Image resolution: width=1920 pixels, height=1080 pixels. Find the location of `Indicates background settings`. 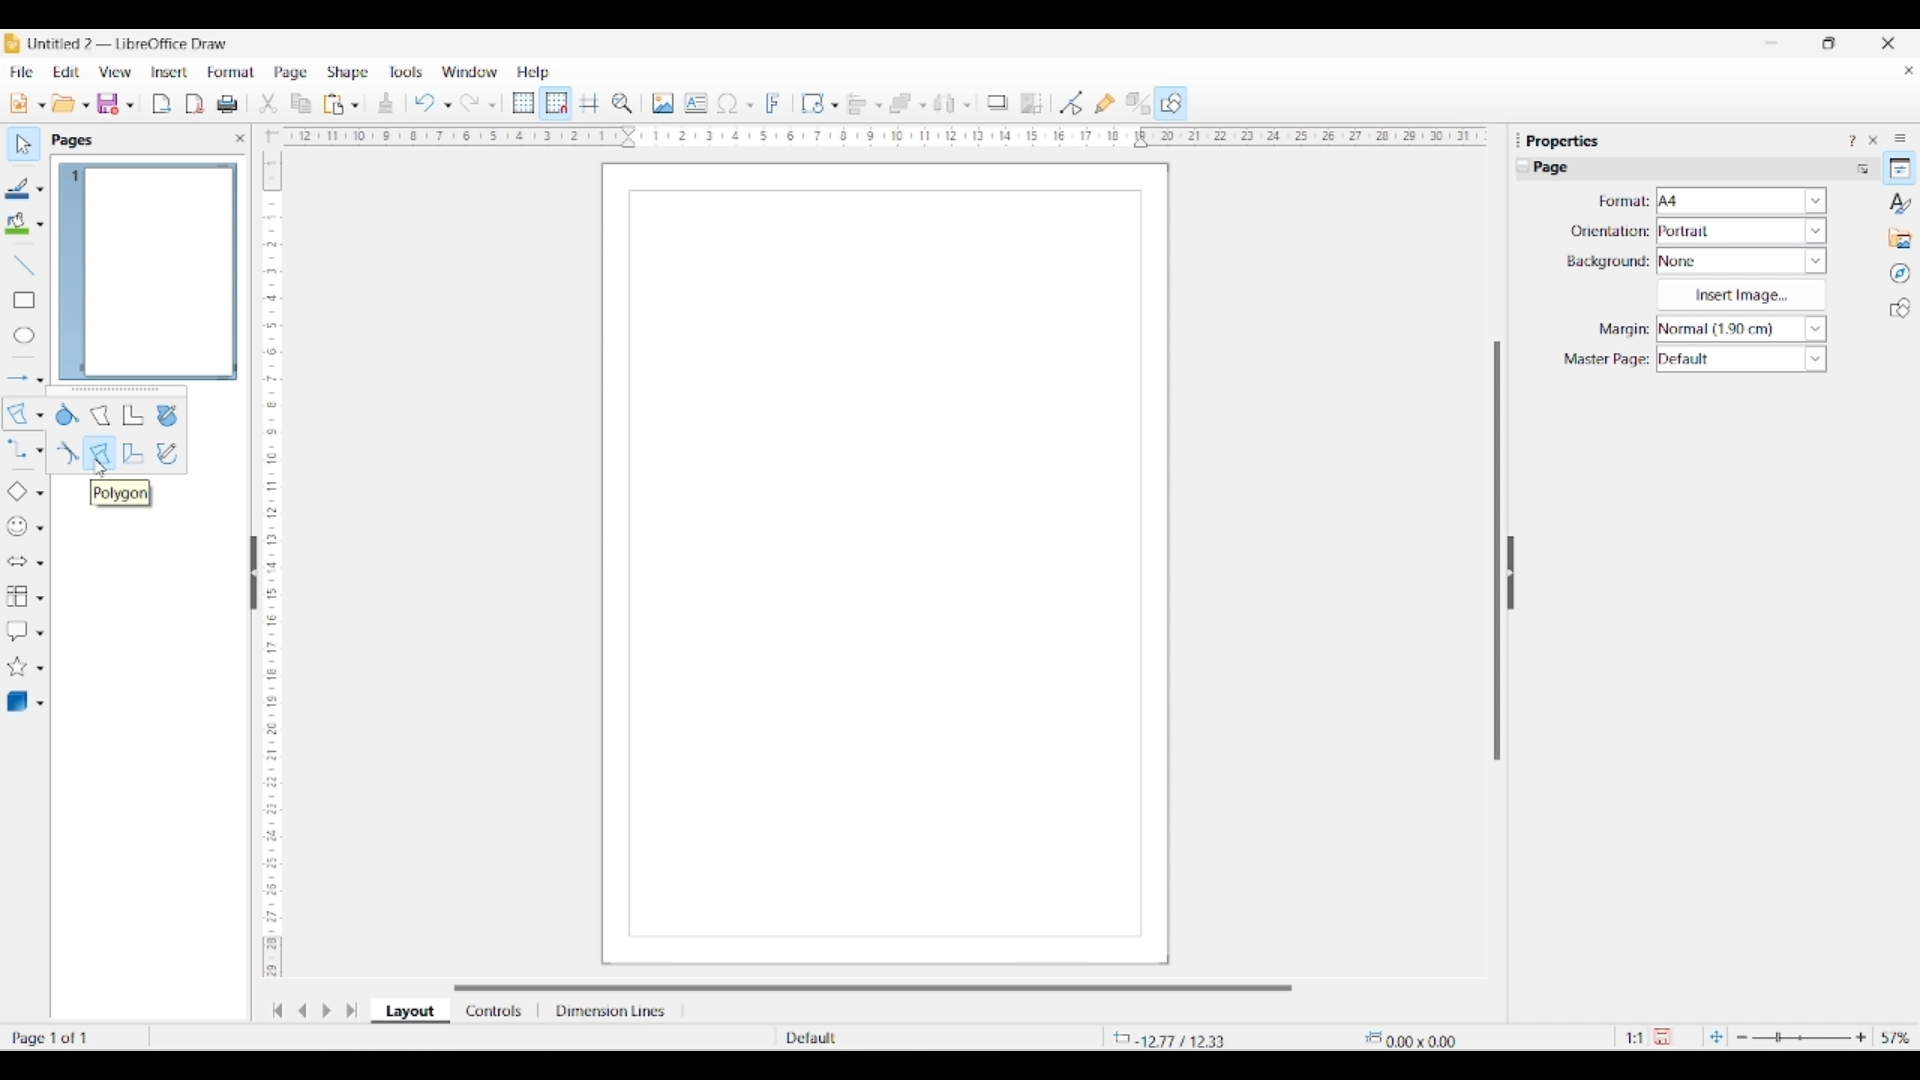

Indicates background settings is located at coordinates (1608, 262).